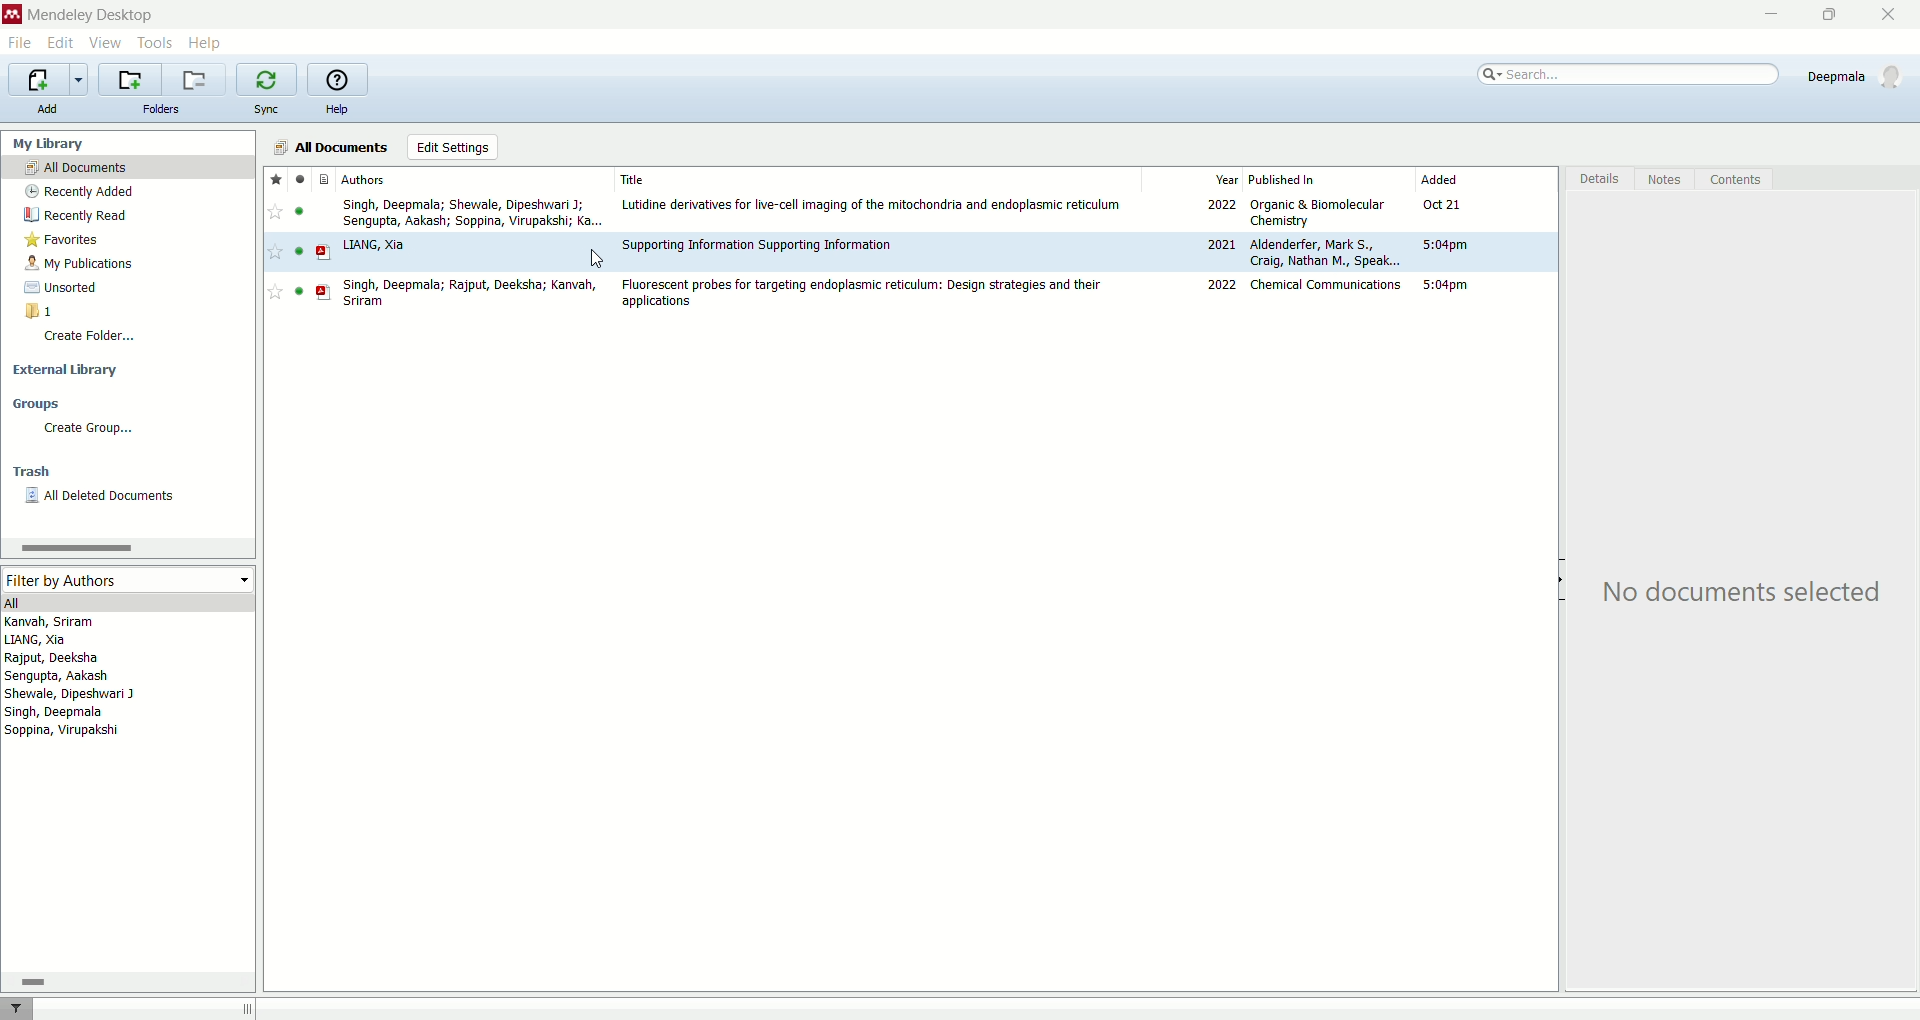 This screenshot has width=1920, height=1020. What do you see at coordinates (1326, 285) in the screenshot?
I see `Chemical Communications` at bounding box center [1326, 285].